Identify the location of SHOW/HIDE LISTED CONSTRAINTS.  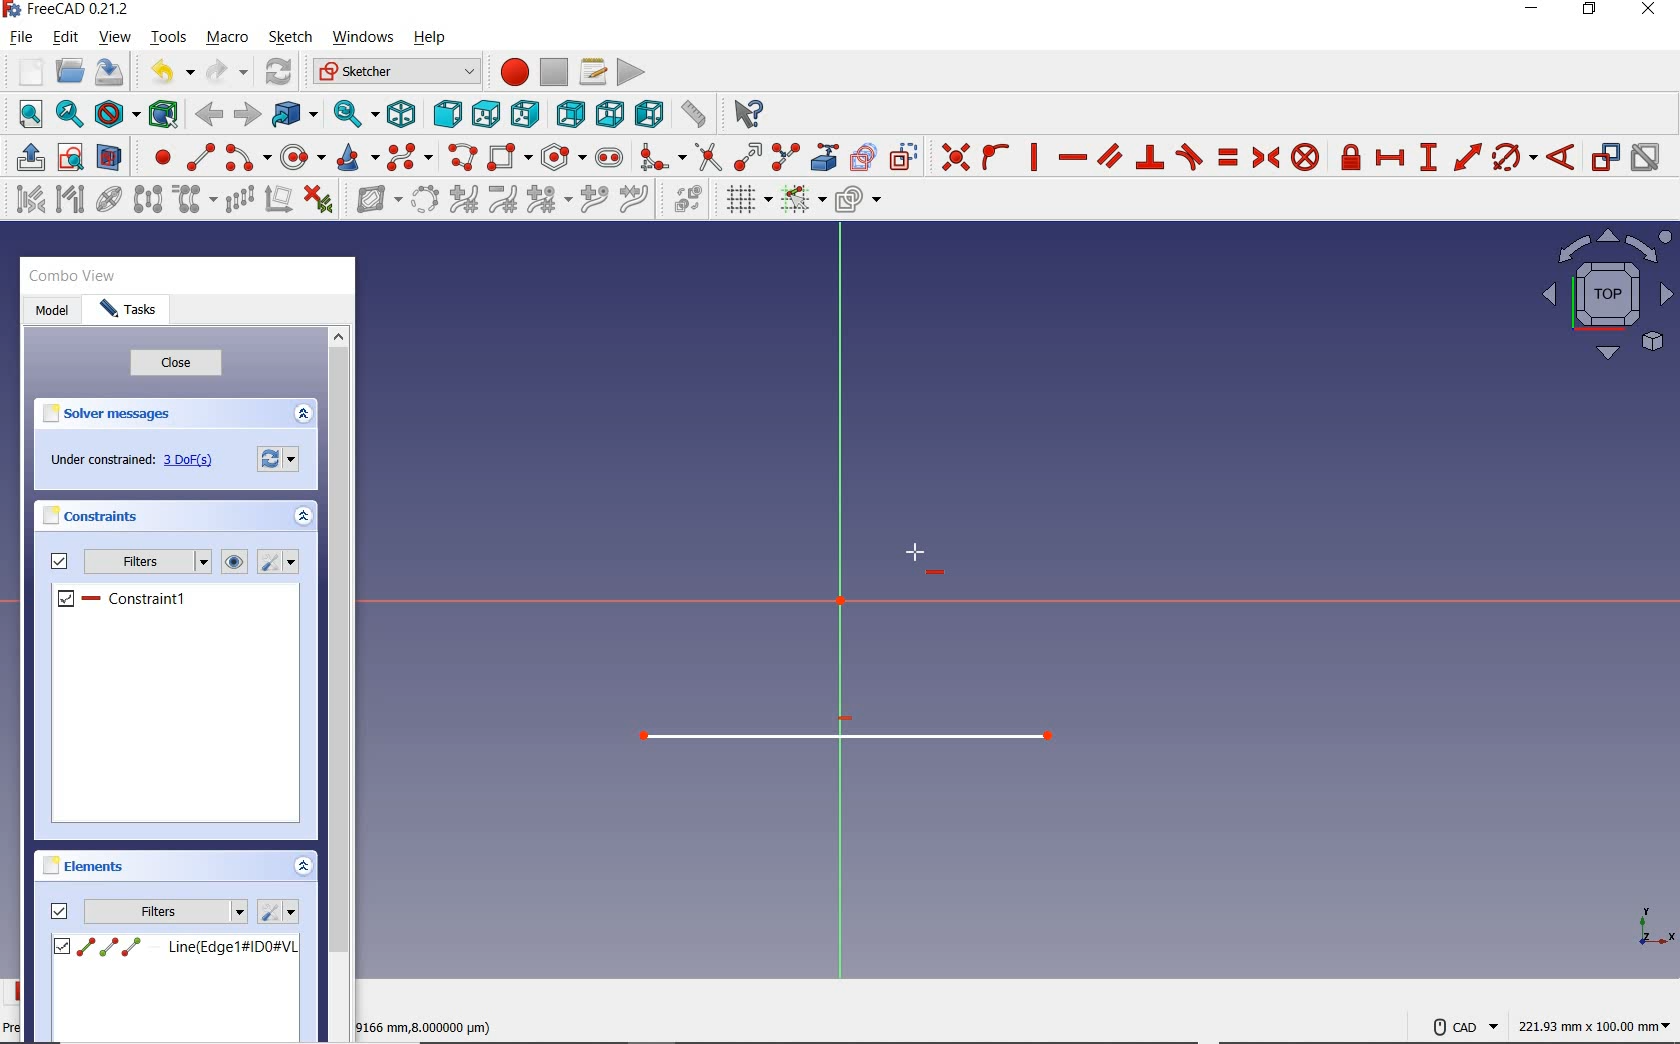
(234, 562).